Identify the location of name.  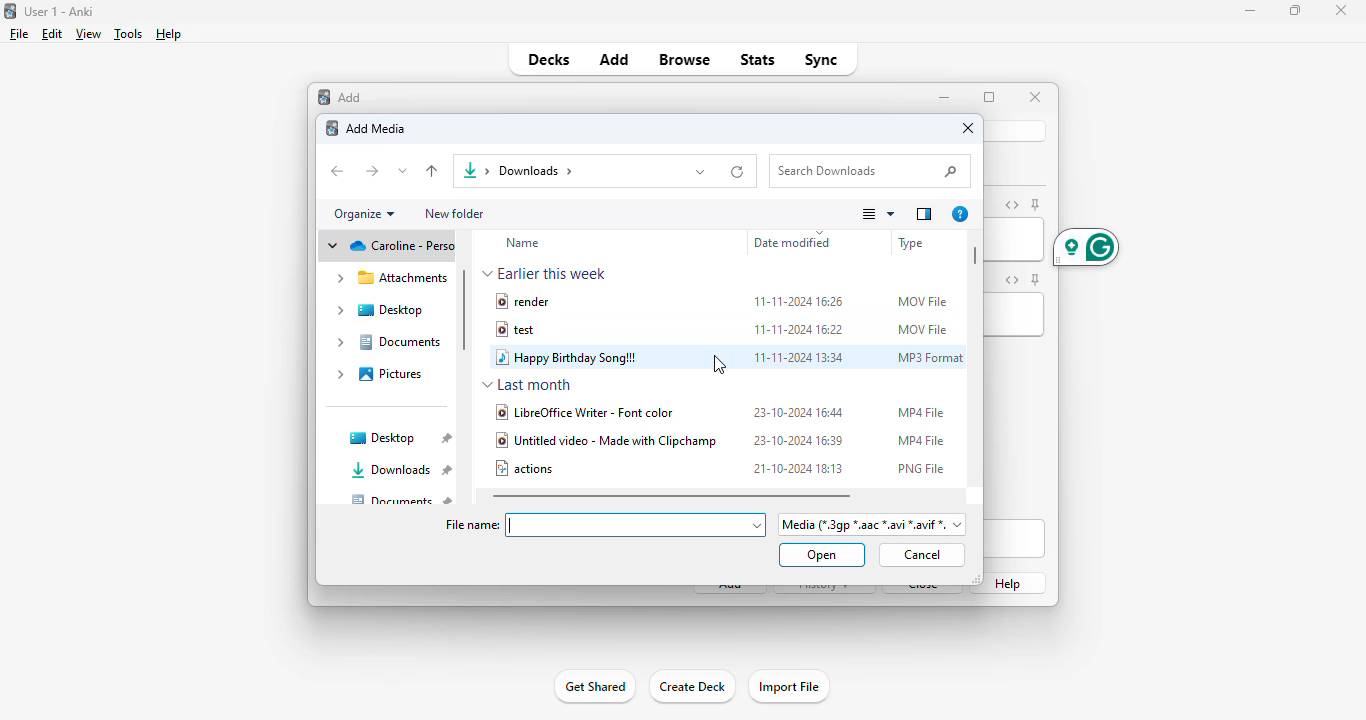
(523, 243).